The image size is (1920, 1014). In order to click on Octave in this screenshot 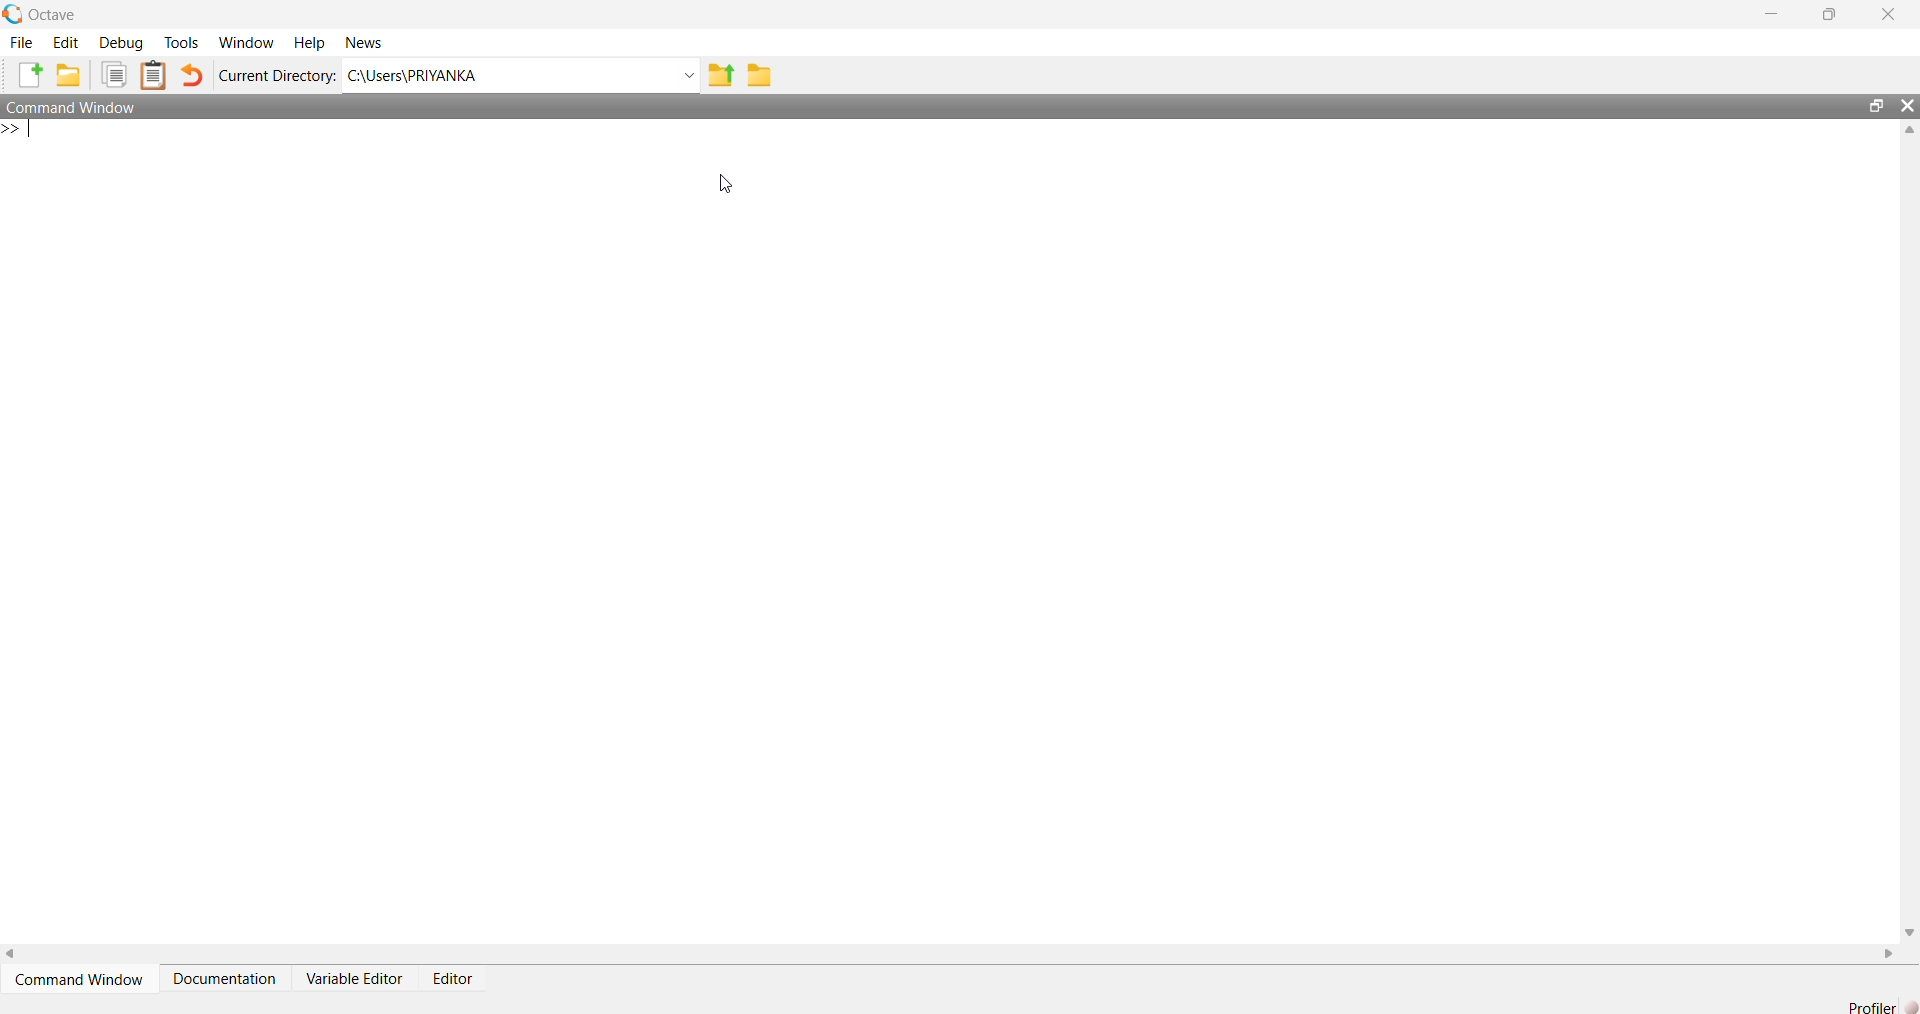, I will do `click(47, 14)`.